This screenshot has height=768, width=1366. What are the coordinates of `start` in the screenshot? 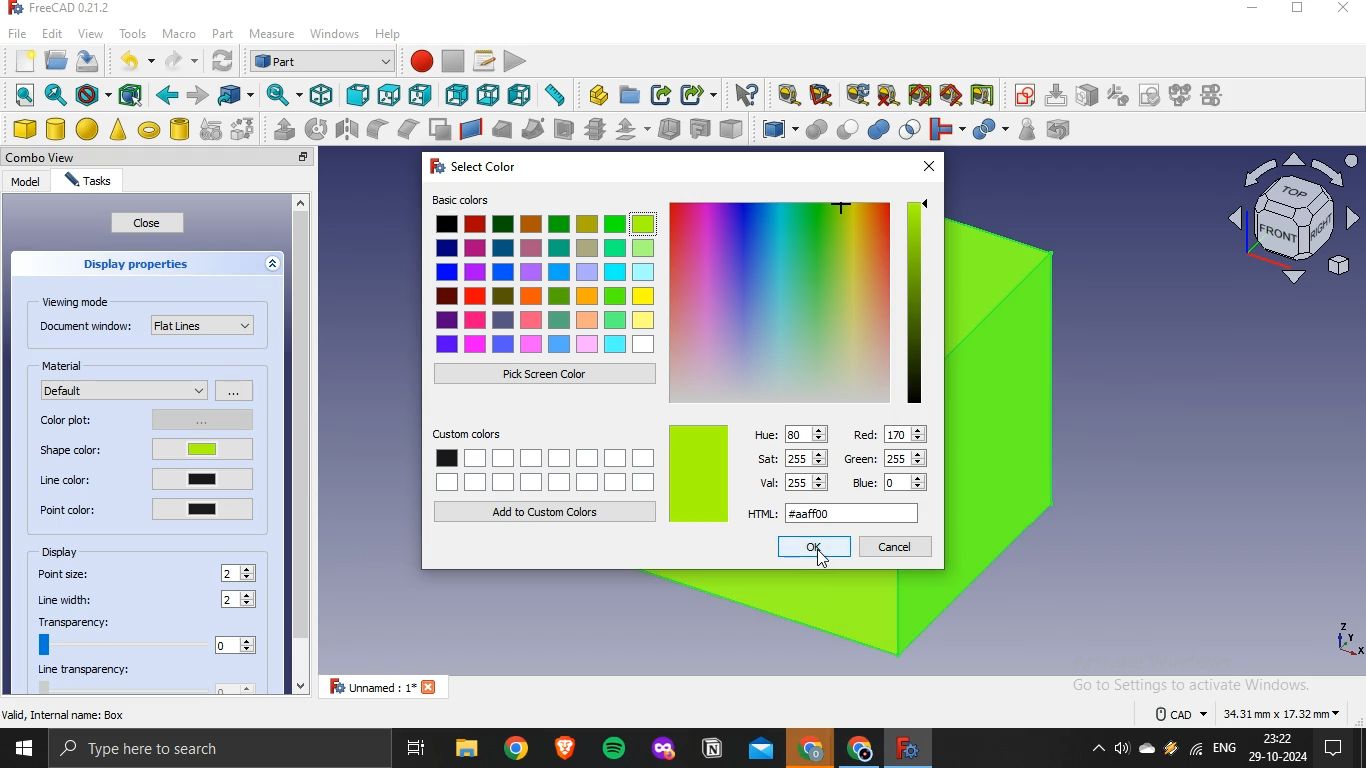 It's located at (23, 751).